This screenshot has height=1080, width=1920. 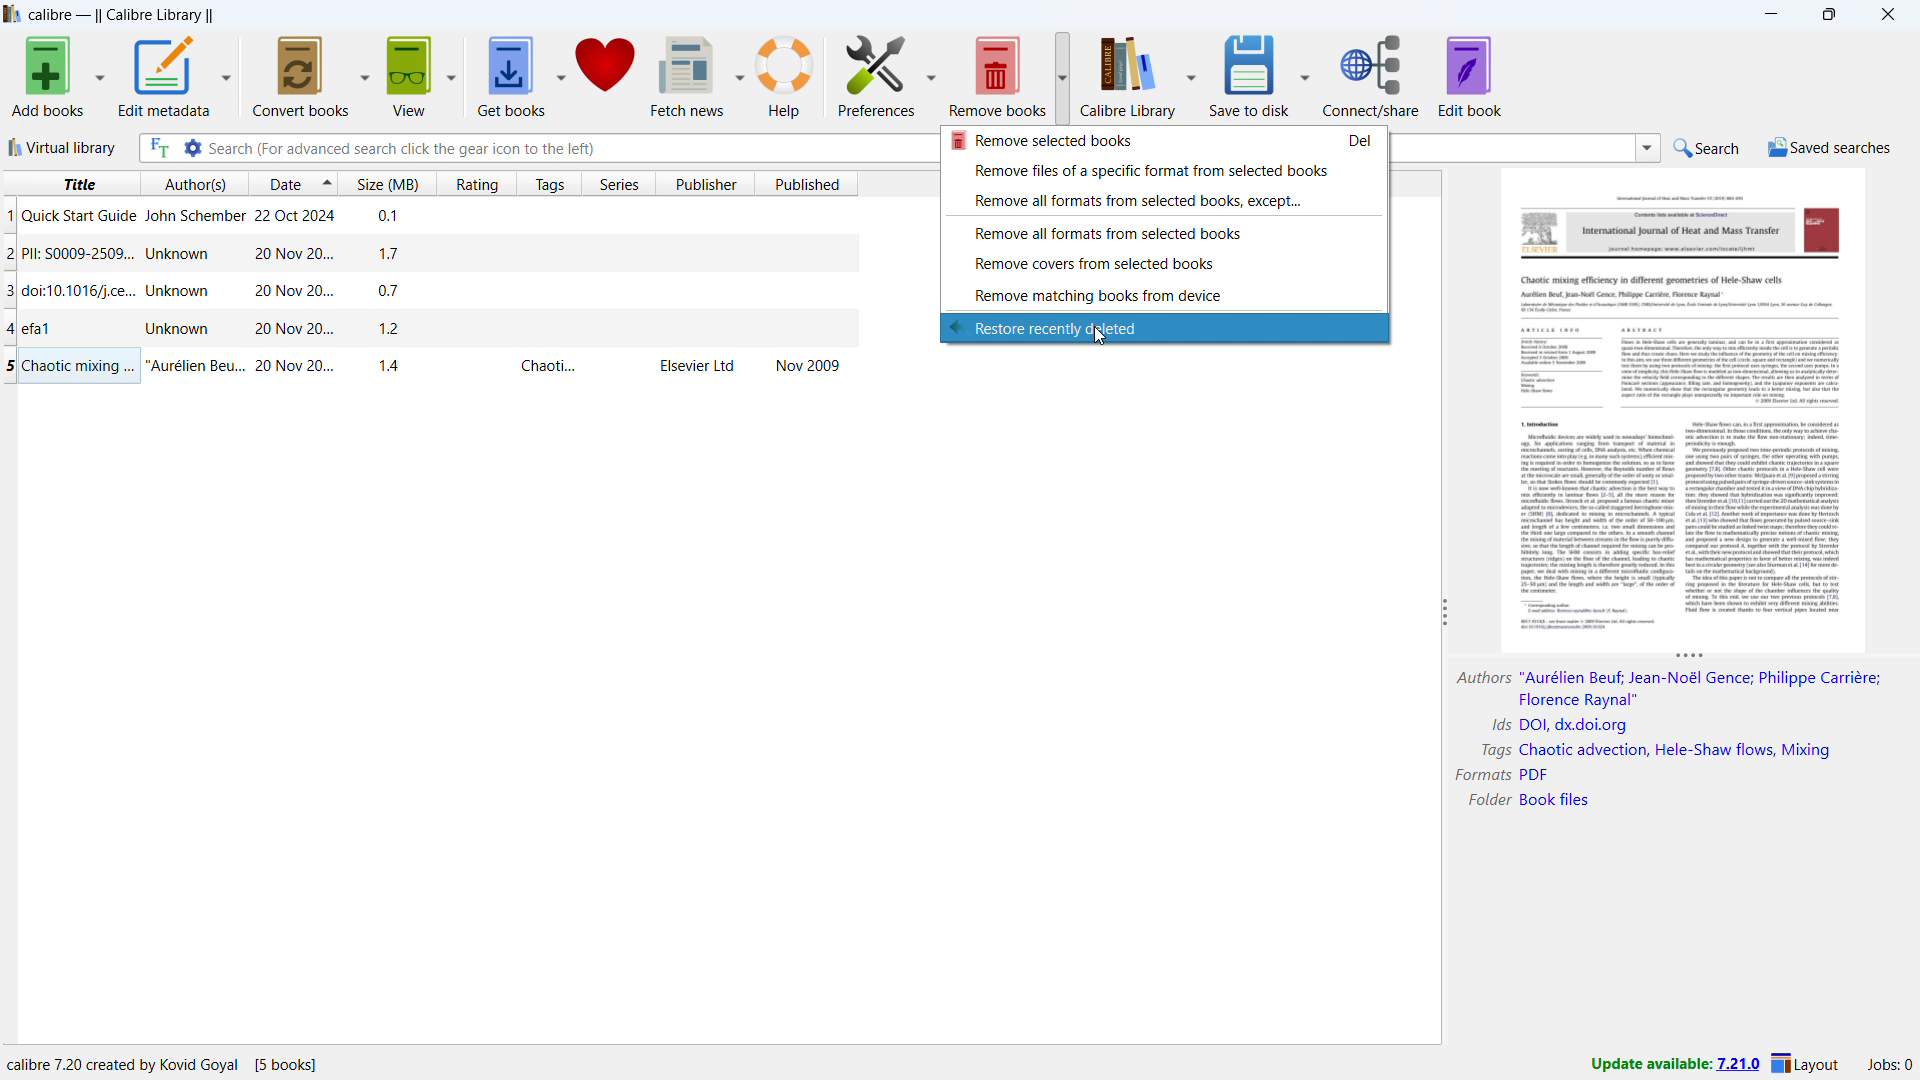 I want to click on double click to open book details window, so click(x=1686, y=407).